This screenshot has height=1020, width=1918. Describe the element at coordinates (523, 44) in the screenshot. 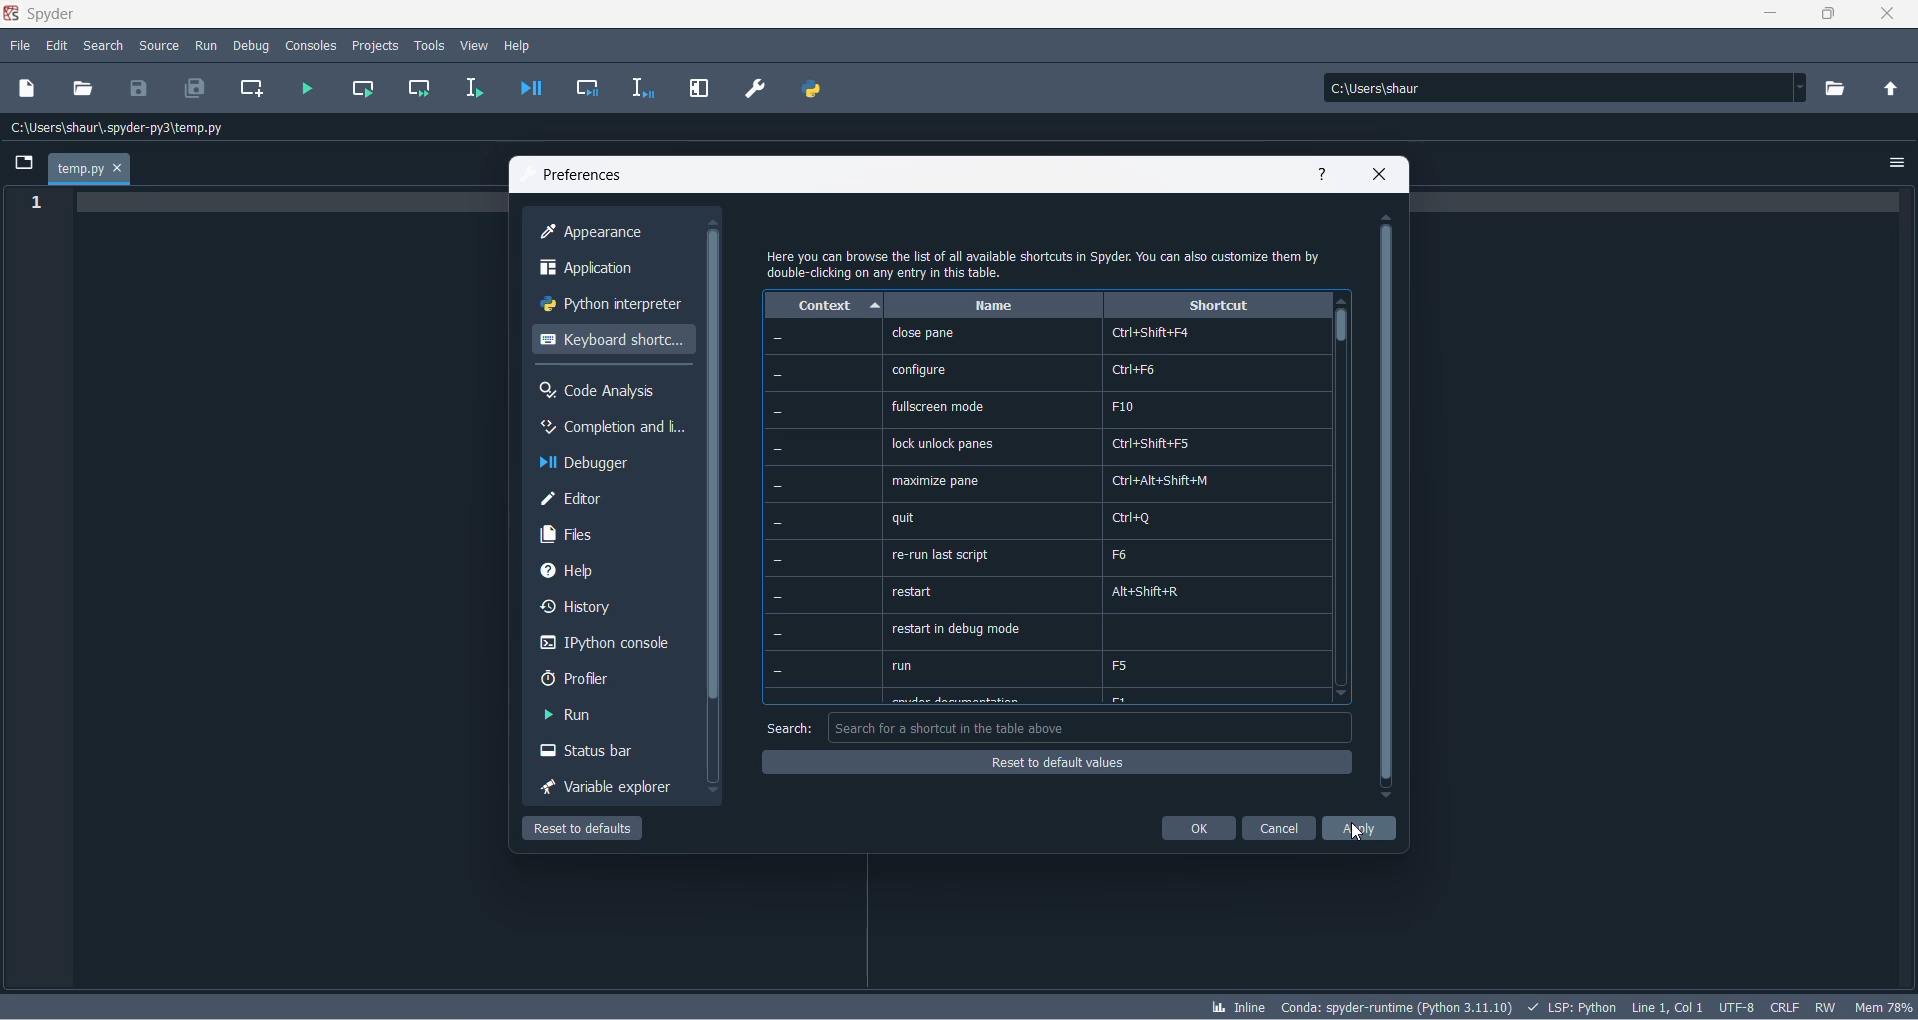

I see `help` at that location.